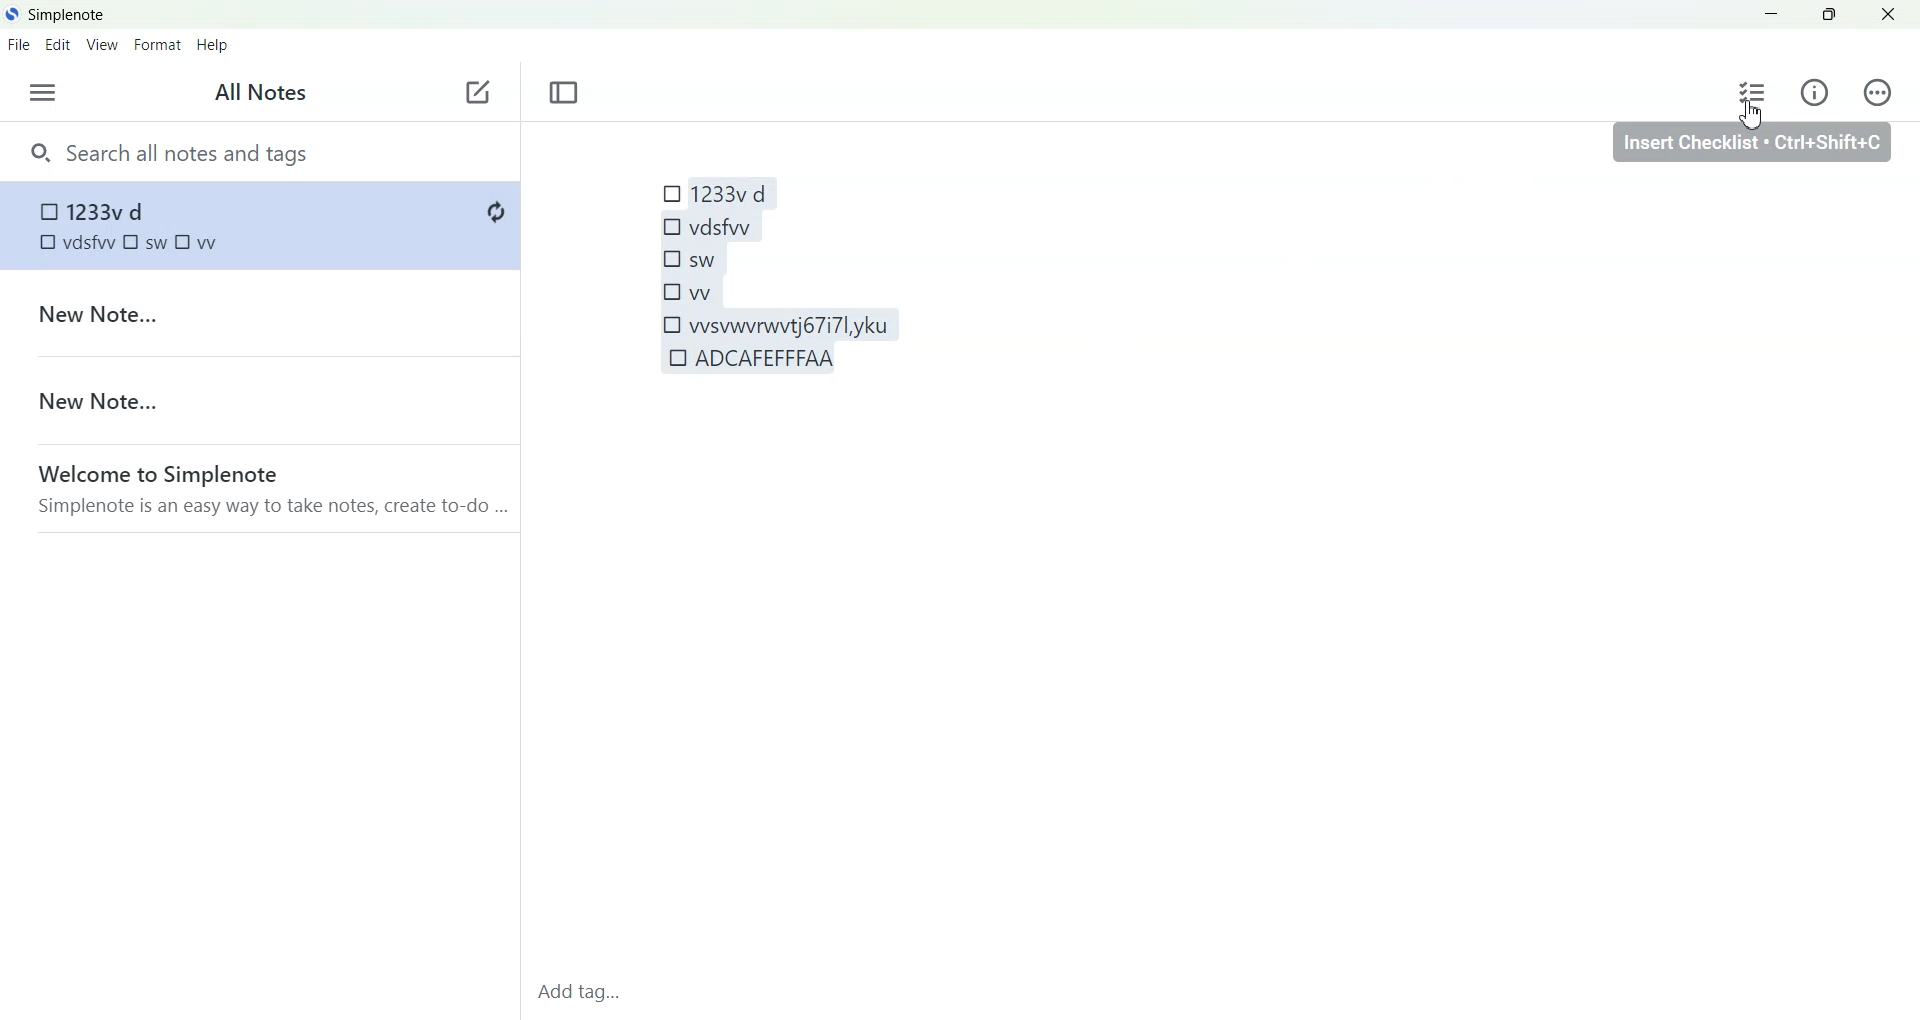  Describe the element at coordinates (1758, 144) in the screenshot. I see `insert checklist ctrl+shift+c` at that location.